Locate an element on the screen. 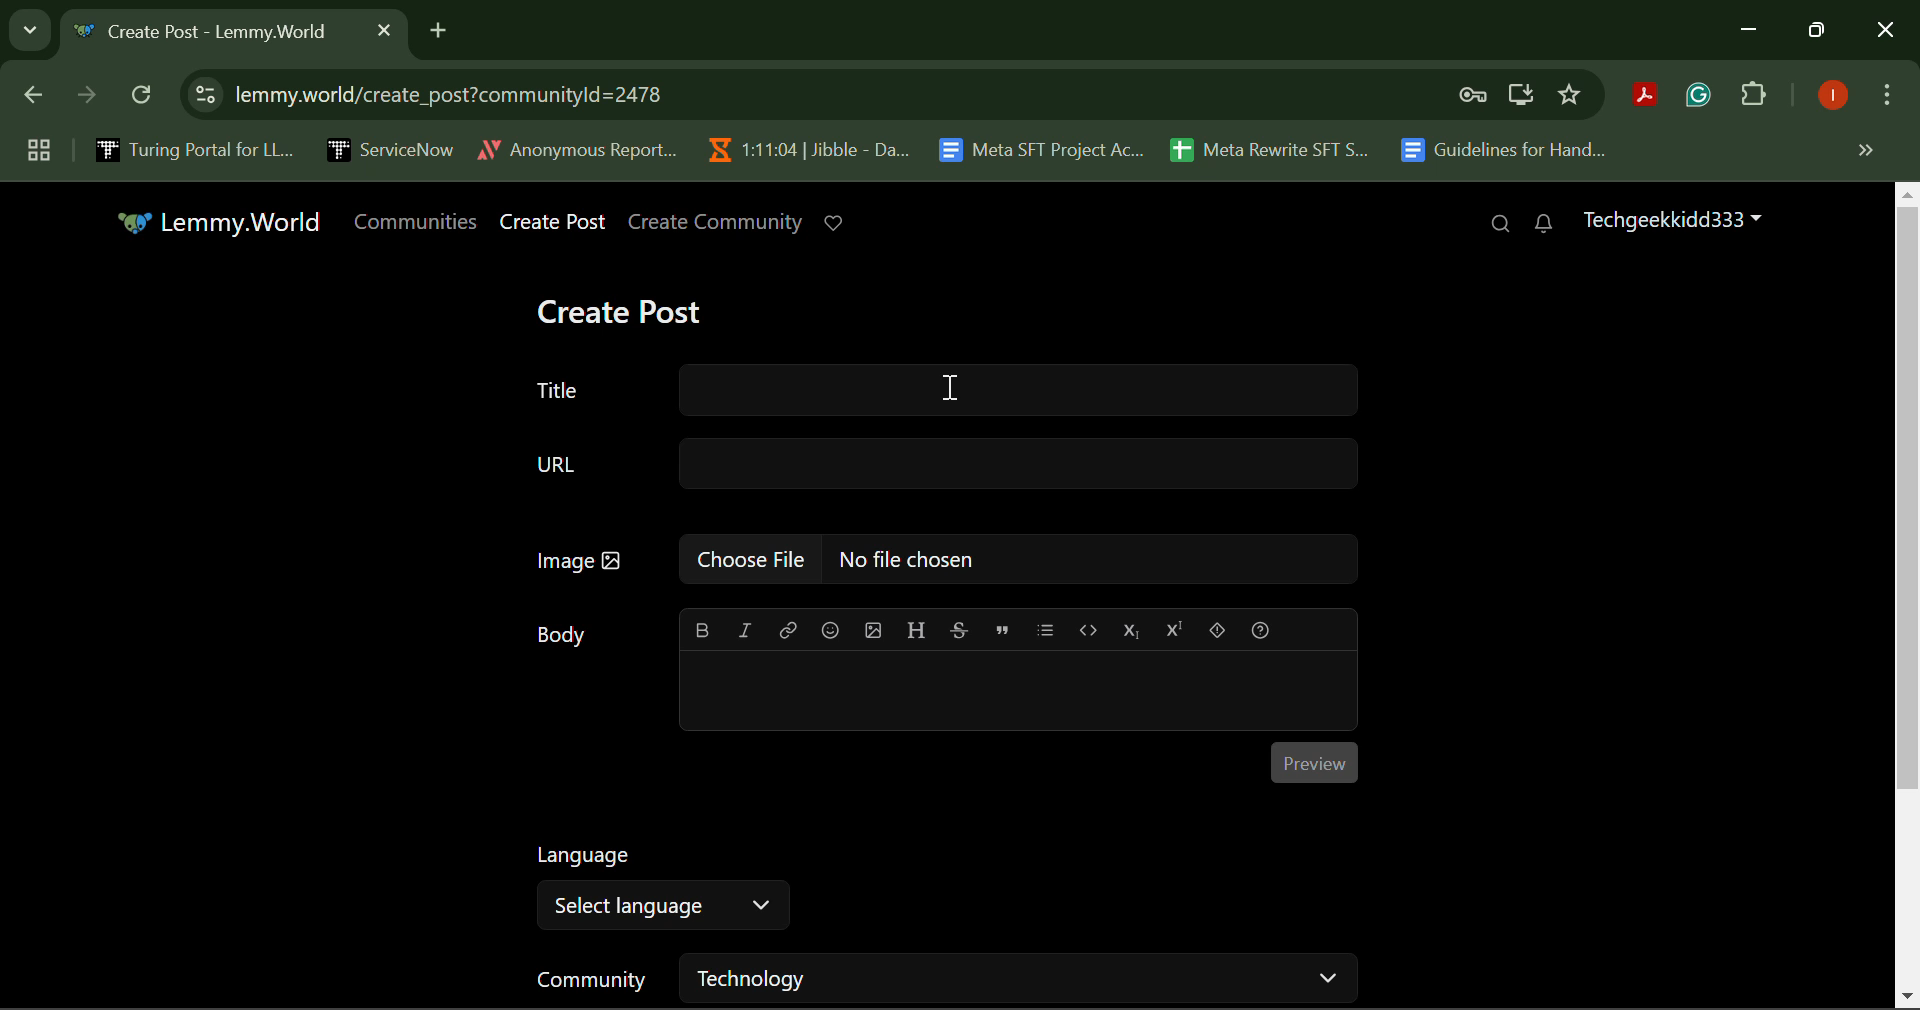 This screenshot has width=1920, height=1010. Cursor on Title Text Box is located at coordinates (950, 387).